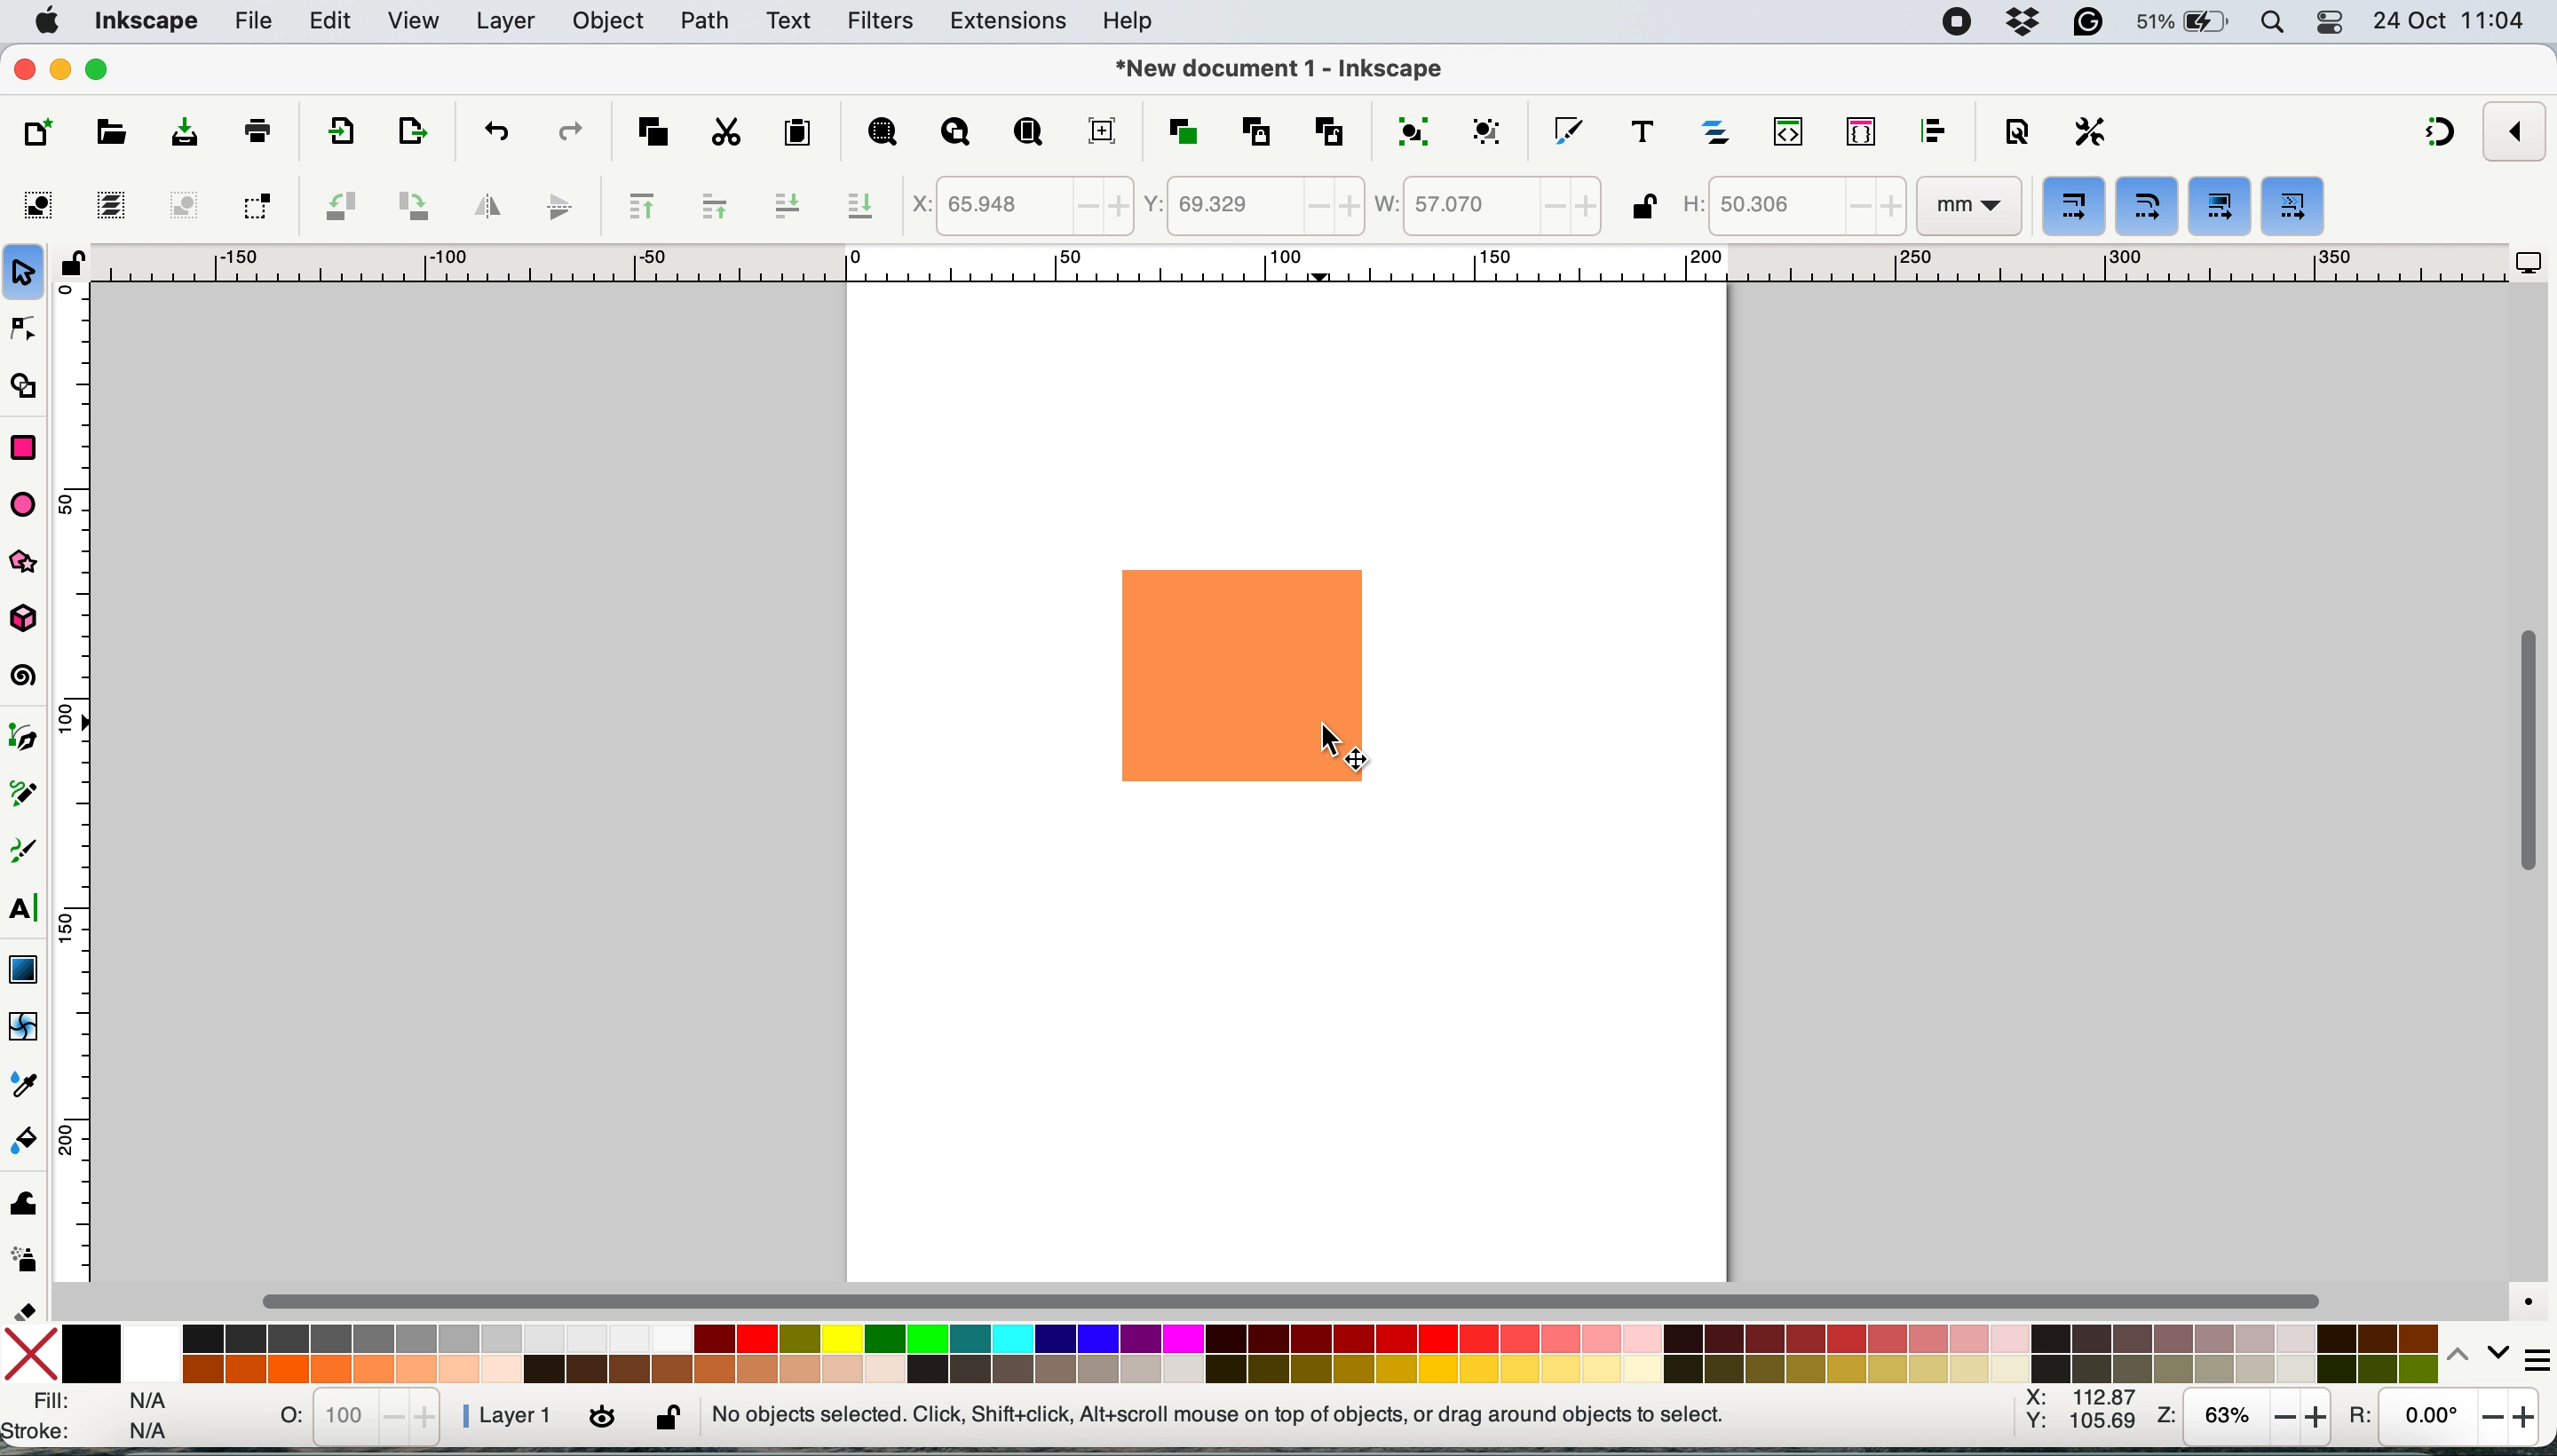  Describe the element at coordinates (26, 852) in the screenshot. I see `calligraphy tool` at that location.